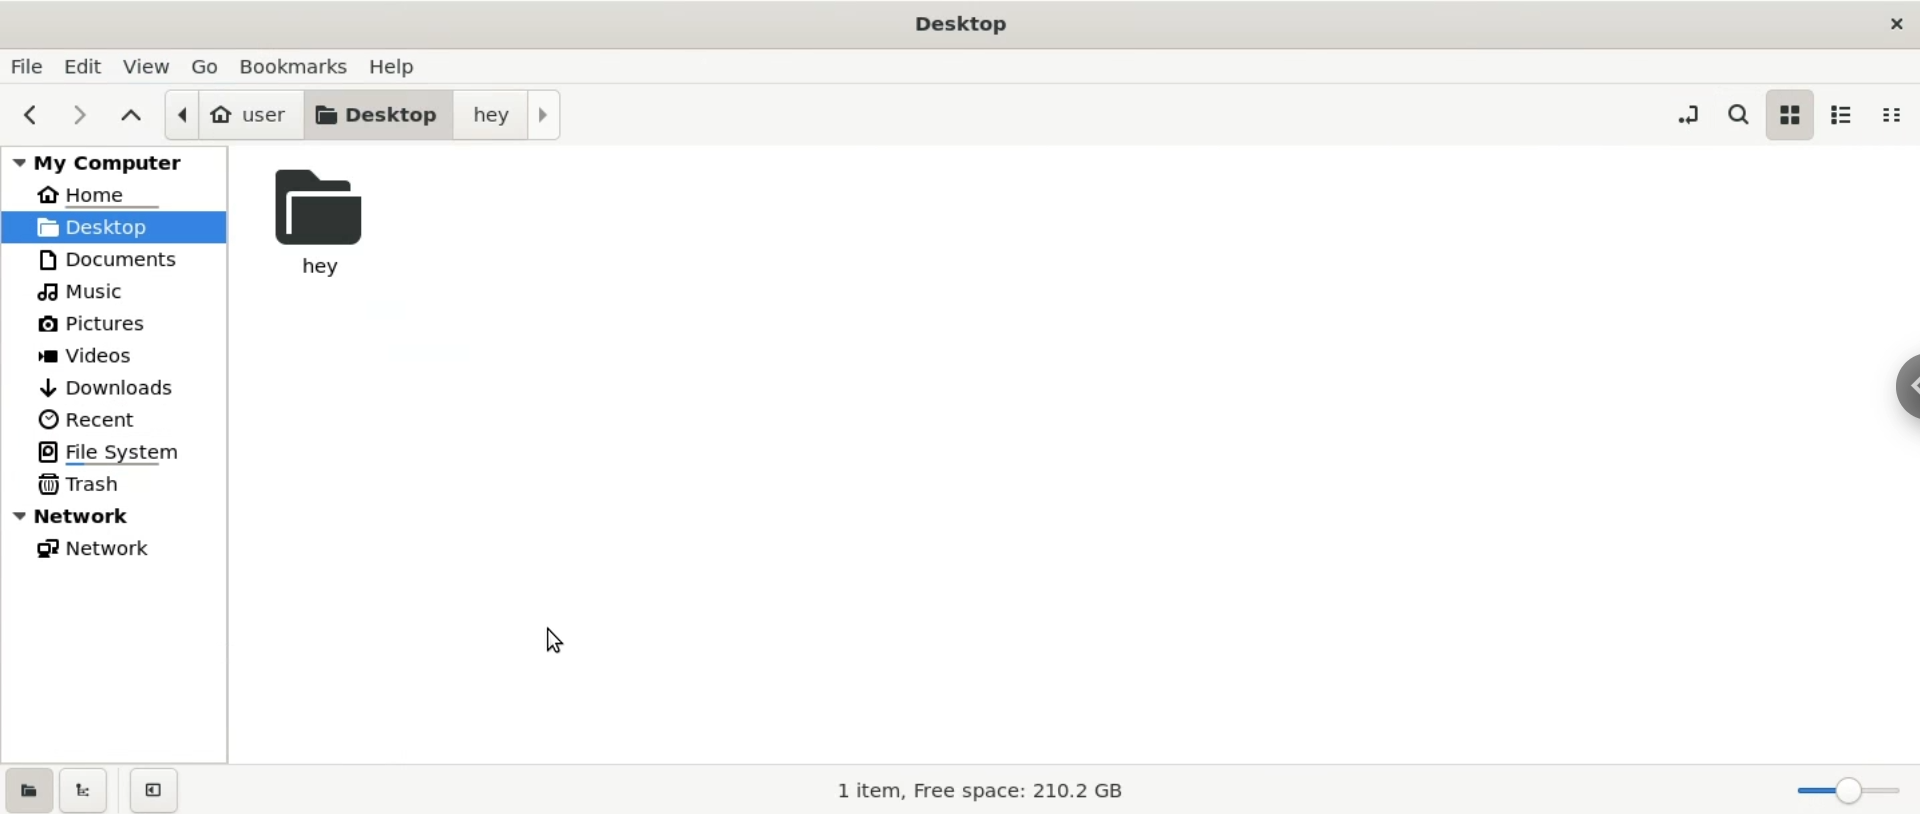 This screenshot has width=1920, height=814. I want to click on parent folders, so click(132, 113).